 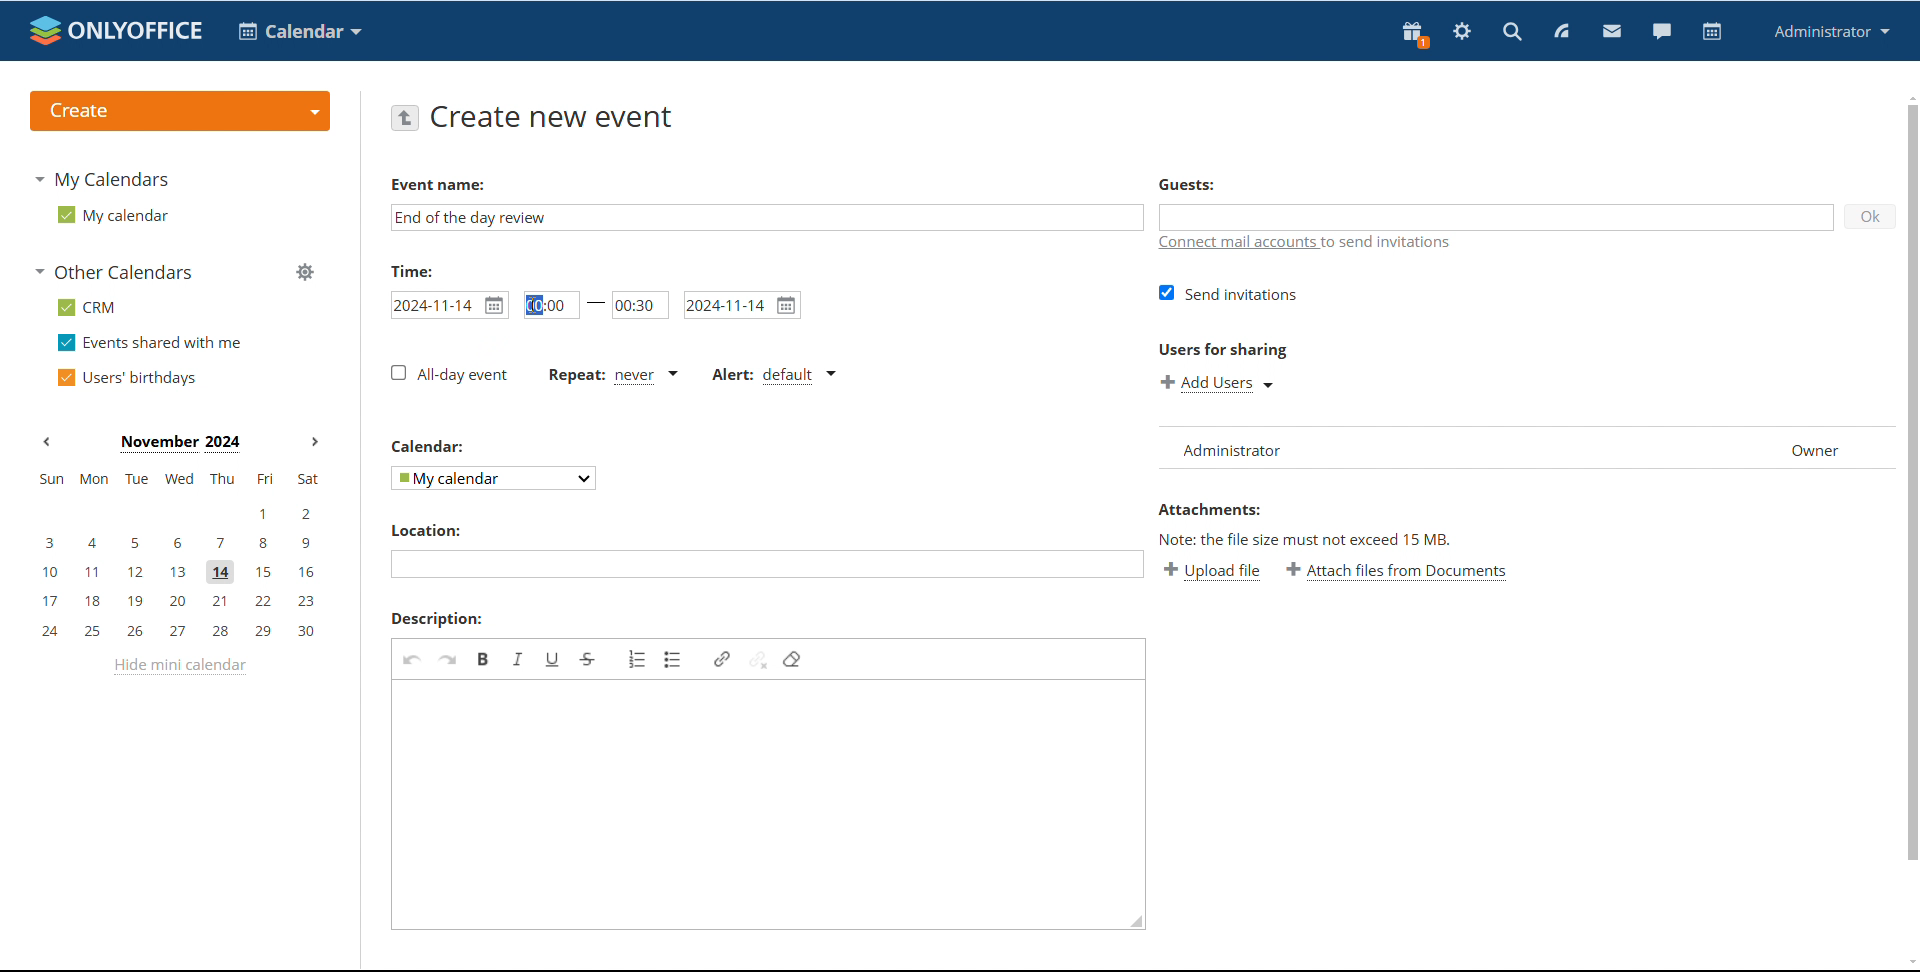 I want to click on settings, so click(x=1461, y=34).